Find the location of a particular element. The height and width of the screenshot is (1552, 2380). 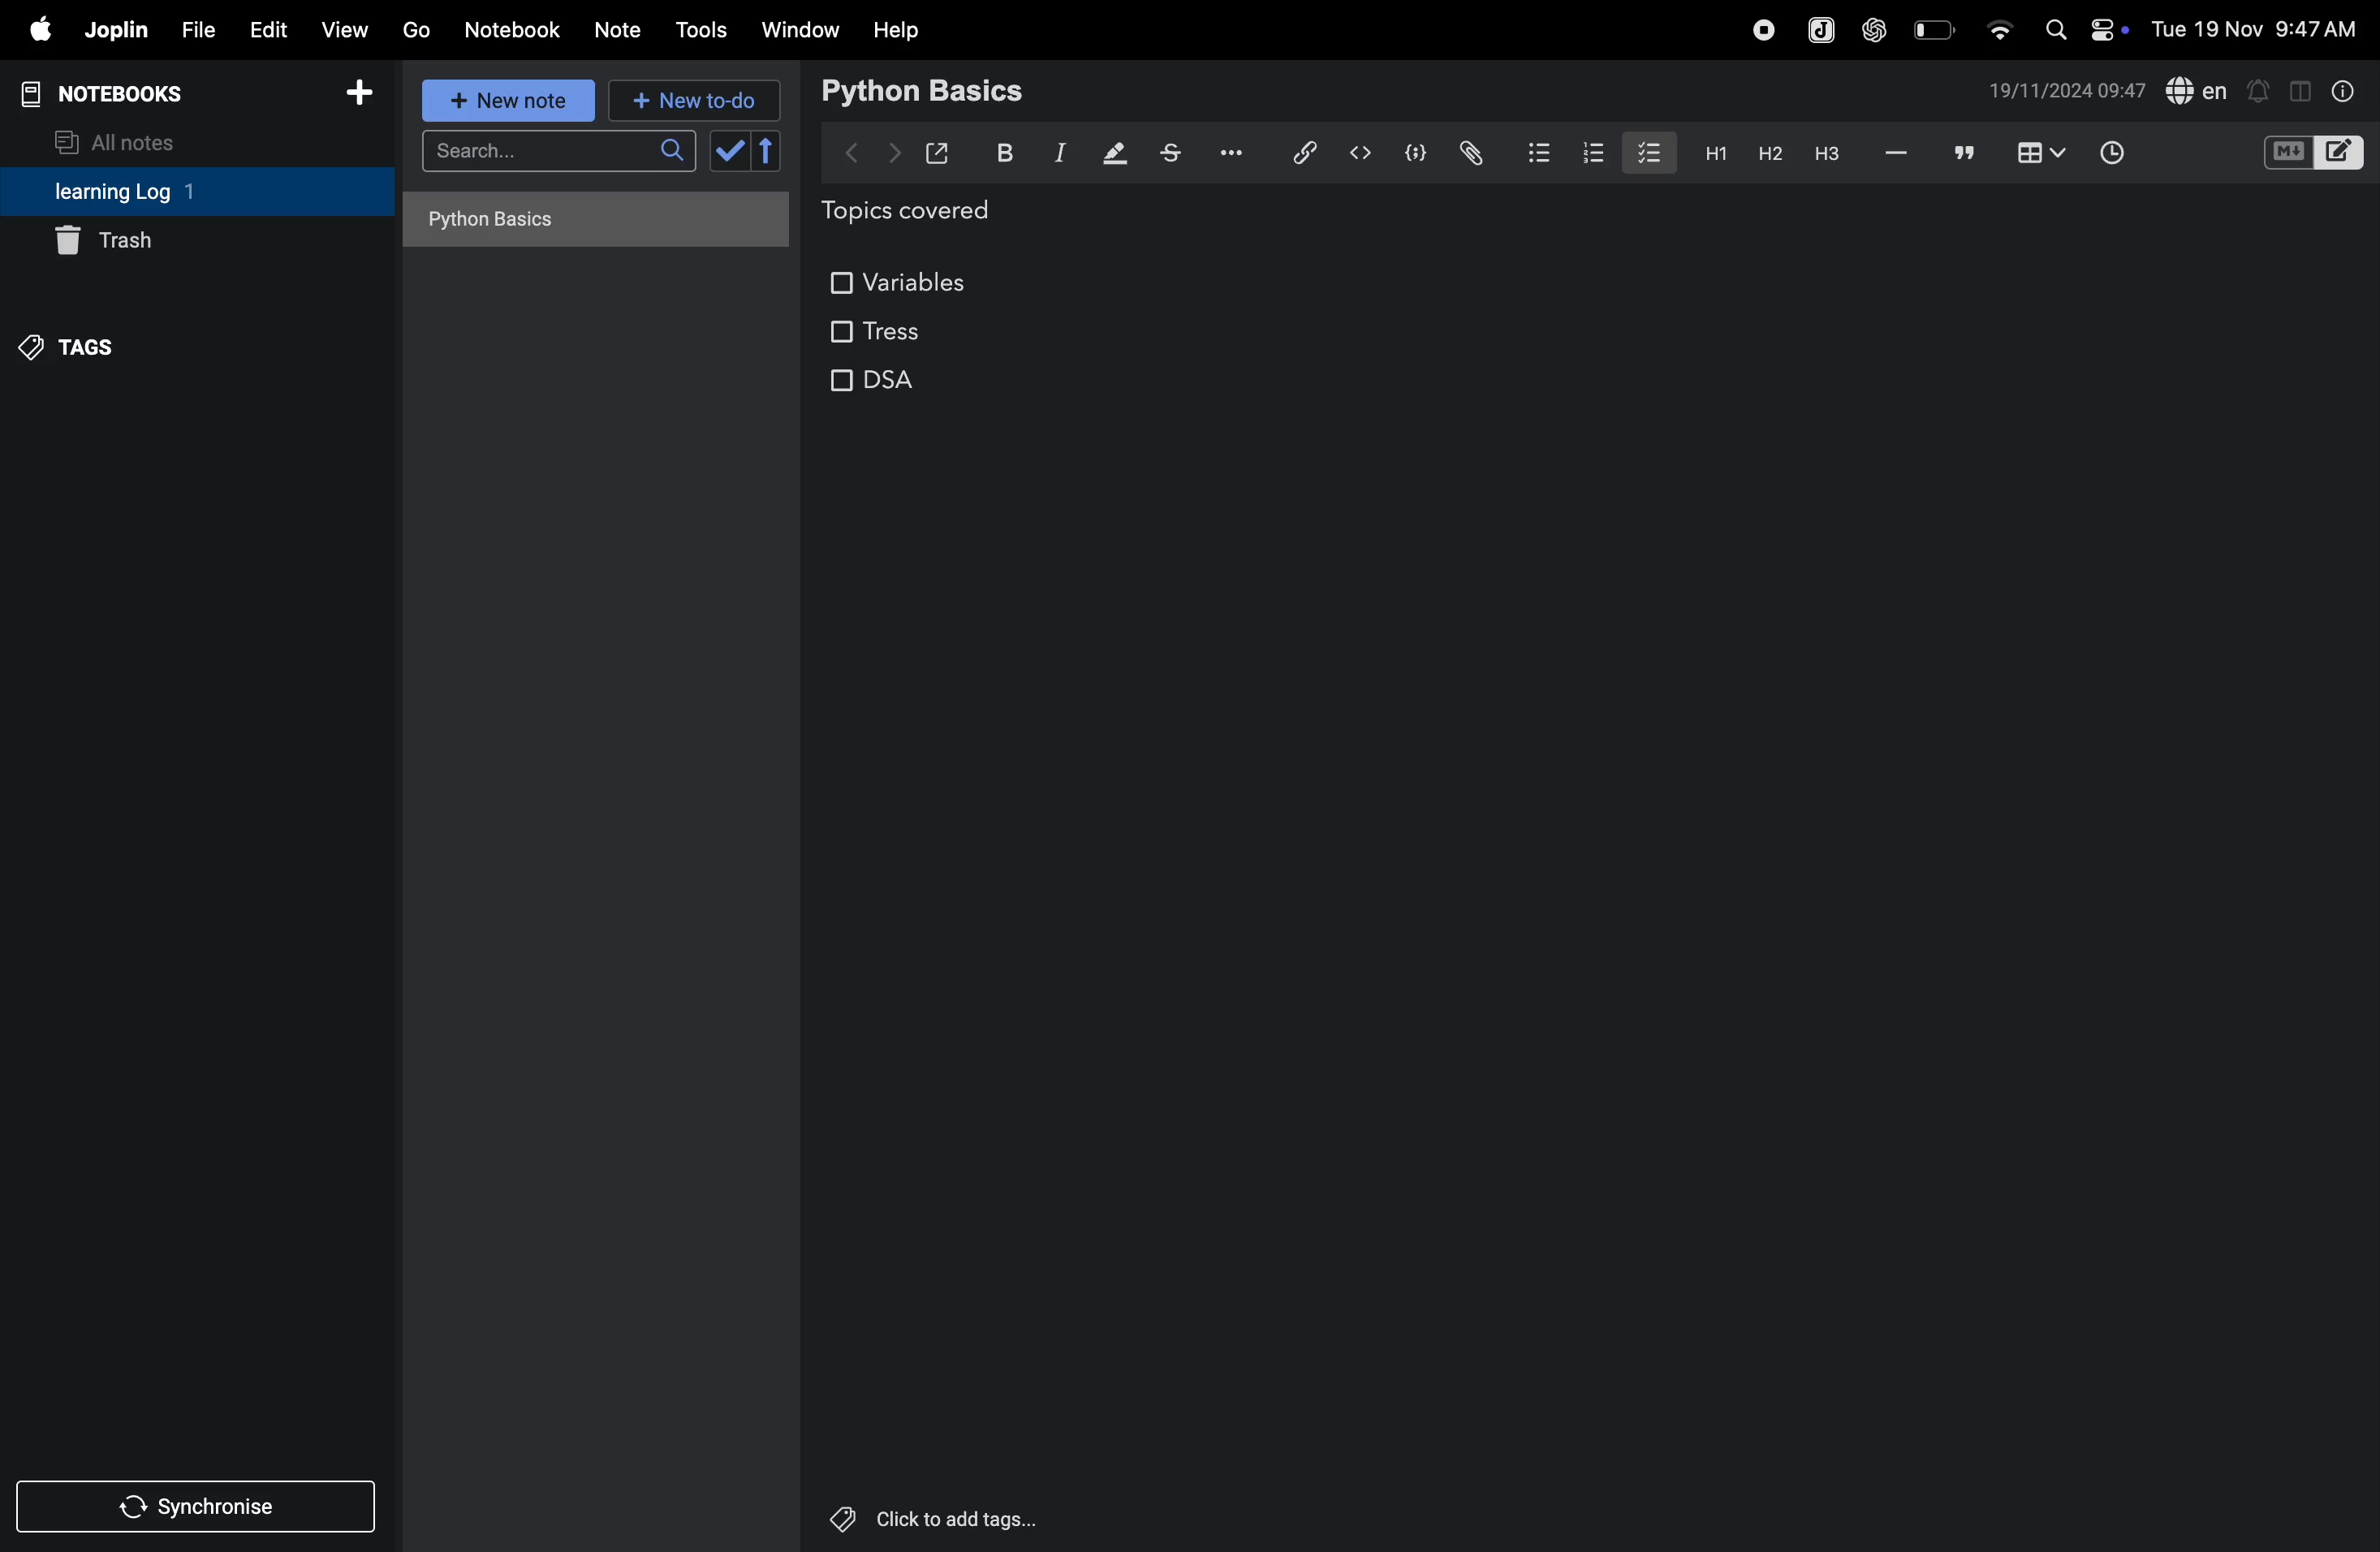

wifi is located at coordinates (1998, 23).